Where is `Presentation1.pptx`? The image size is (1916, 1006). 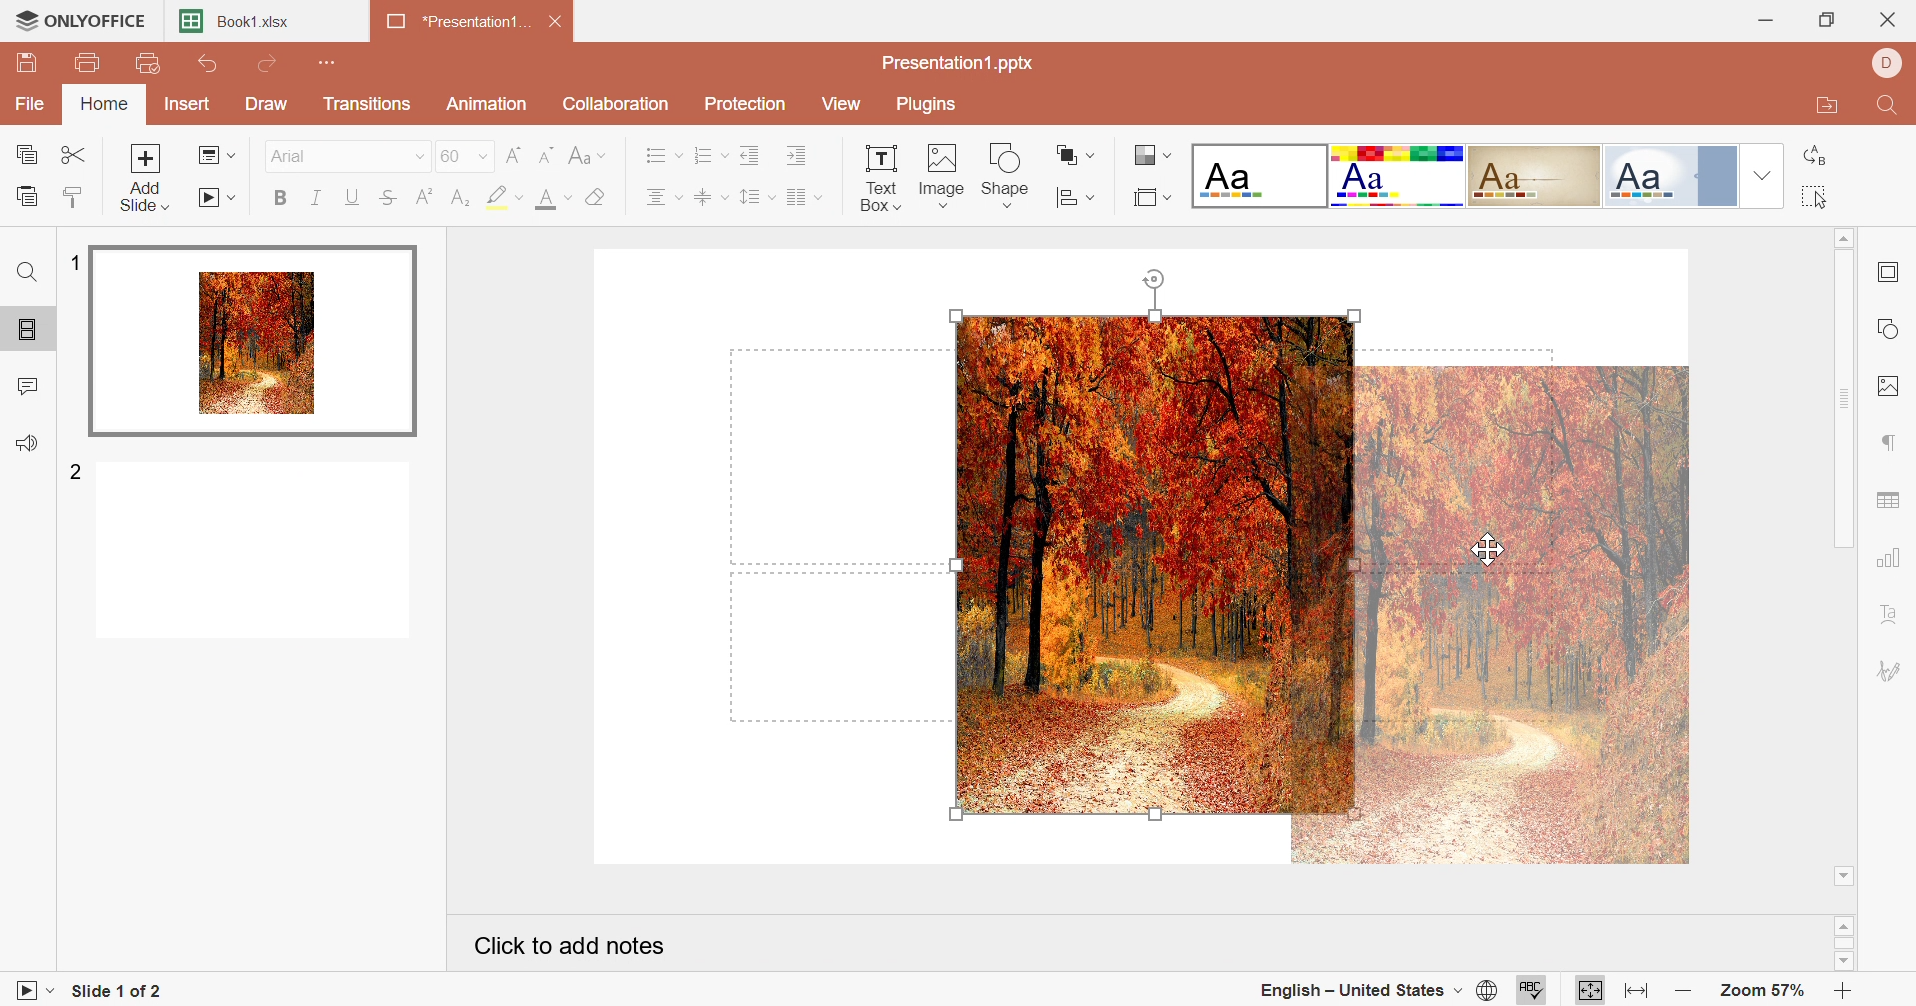
Presentation1.pptx is located at coordinates (957, 64).